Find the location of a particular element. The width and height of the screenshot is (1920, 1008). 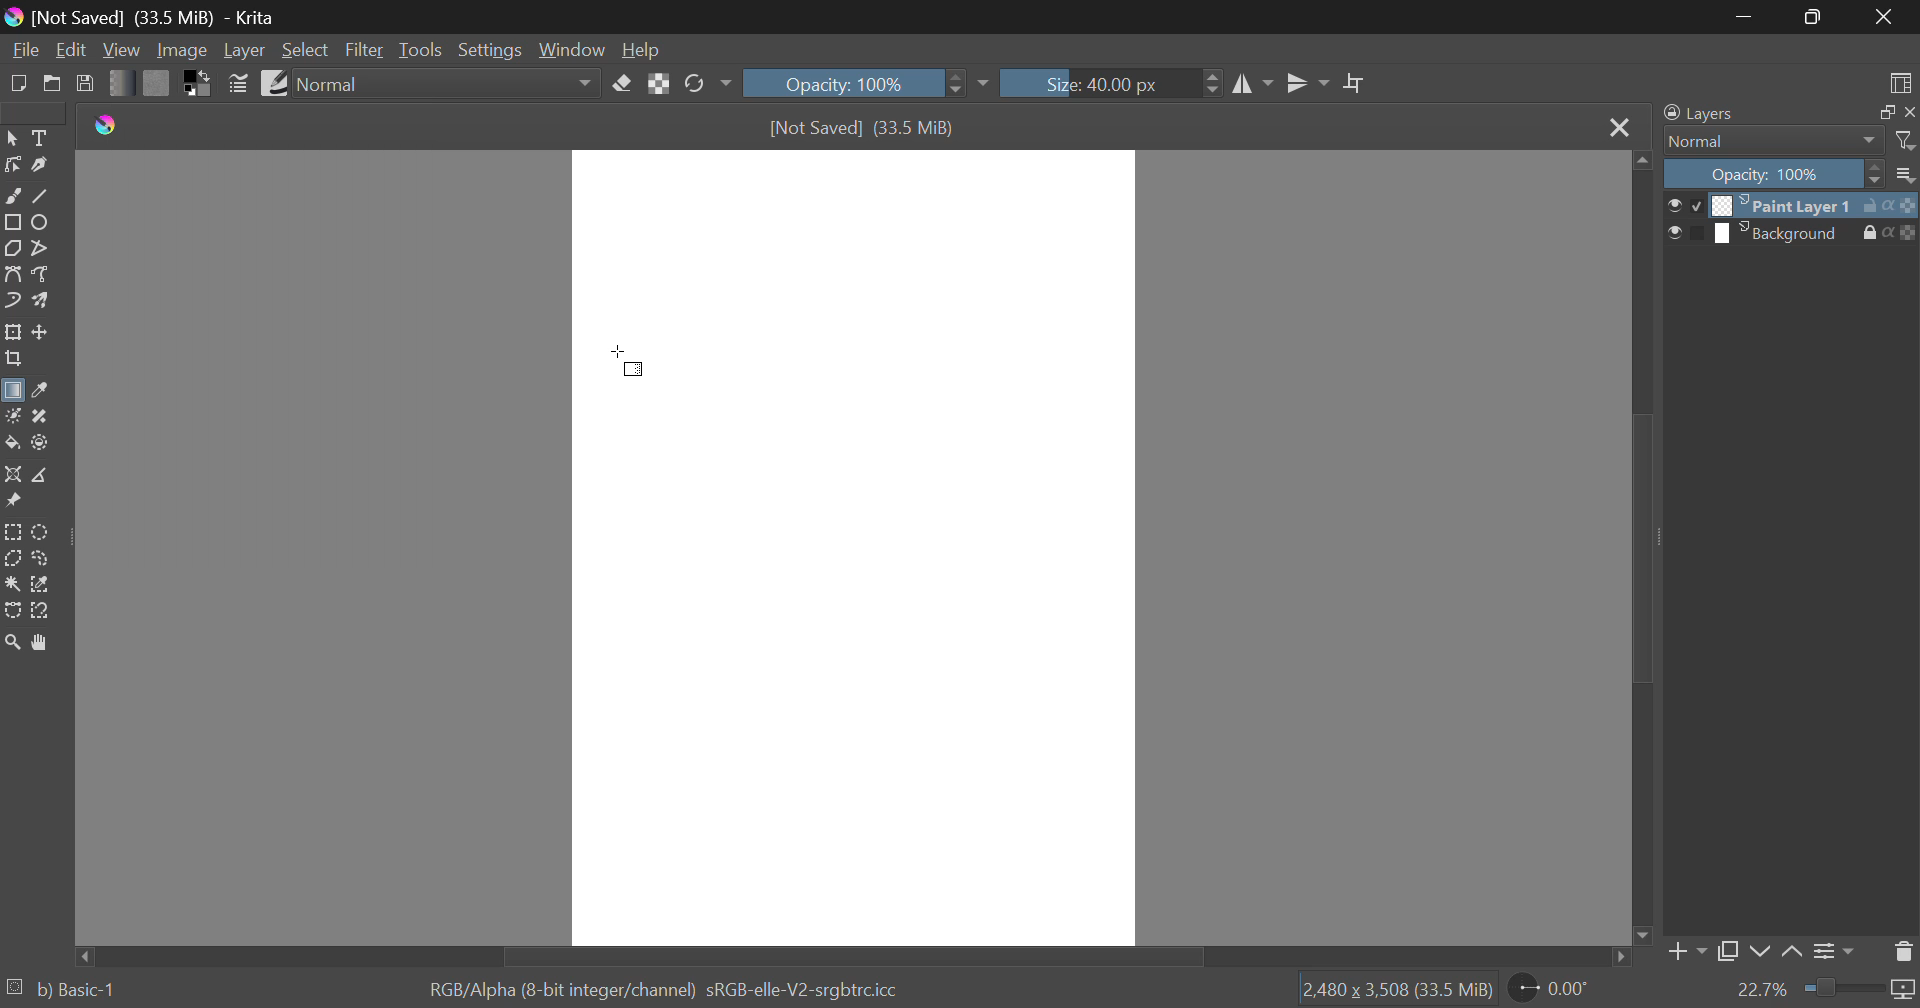

Opacity: 100% is located at coordinates (863, 83).